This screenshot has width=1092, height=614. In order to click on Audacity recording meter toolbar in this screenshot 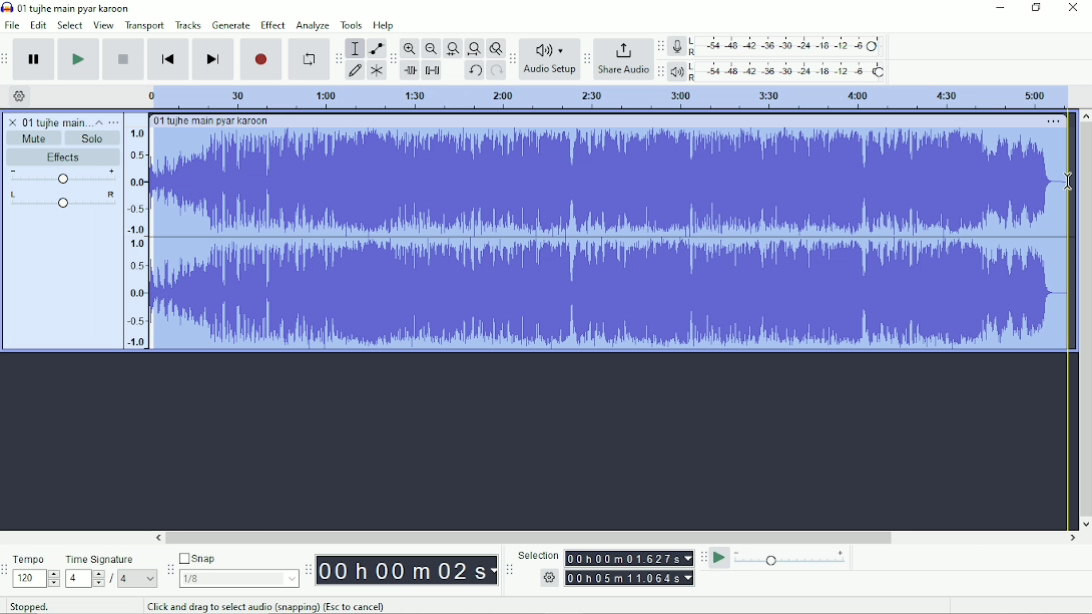, I will do `click(661, 46)`.